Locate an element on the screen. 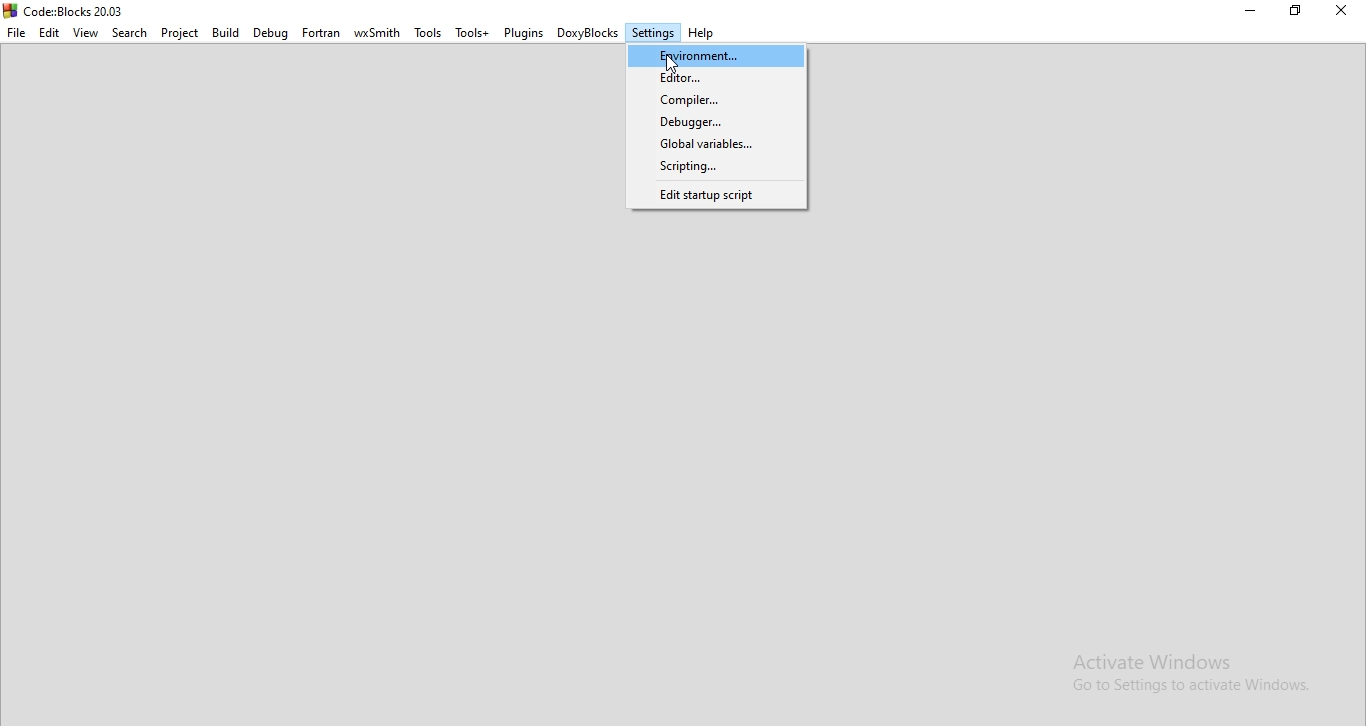  Build is located at coordinates (226, 31).